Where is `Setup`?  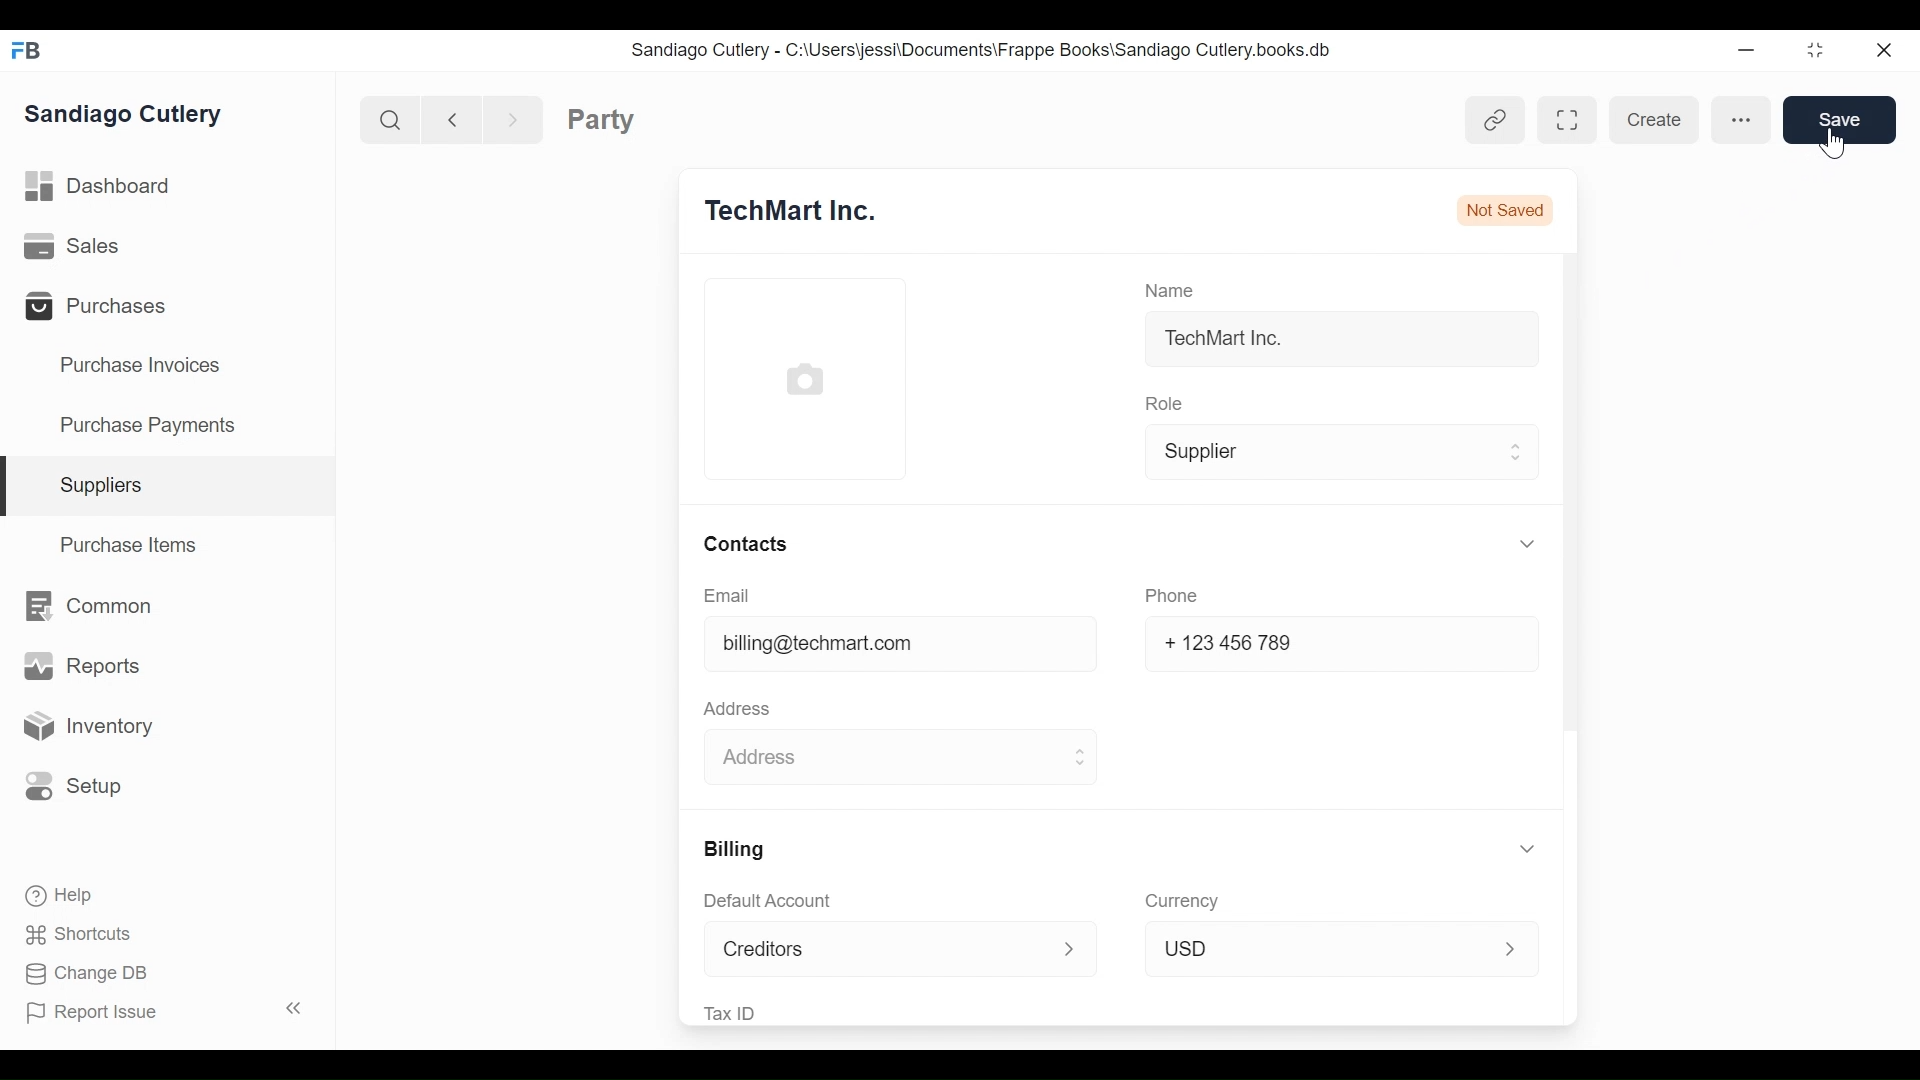 Setup is located at coordinates (83, 786).